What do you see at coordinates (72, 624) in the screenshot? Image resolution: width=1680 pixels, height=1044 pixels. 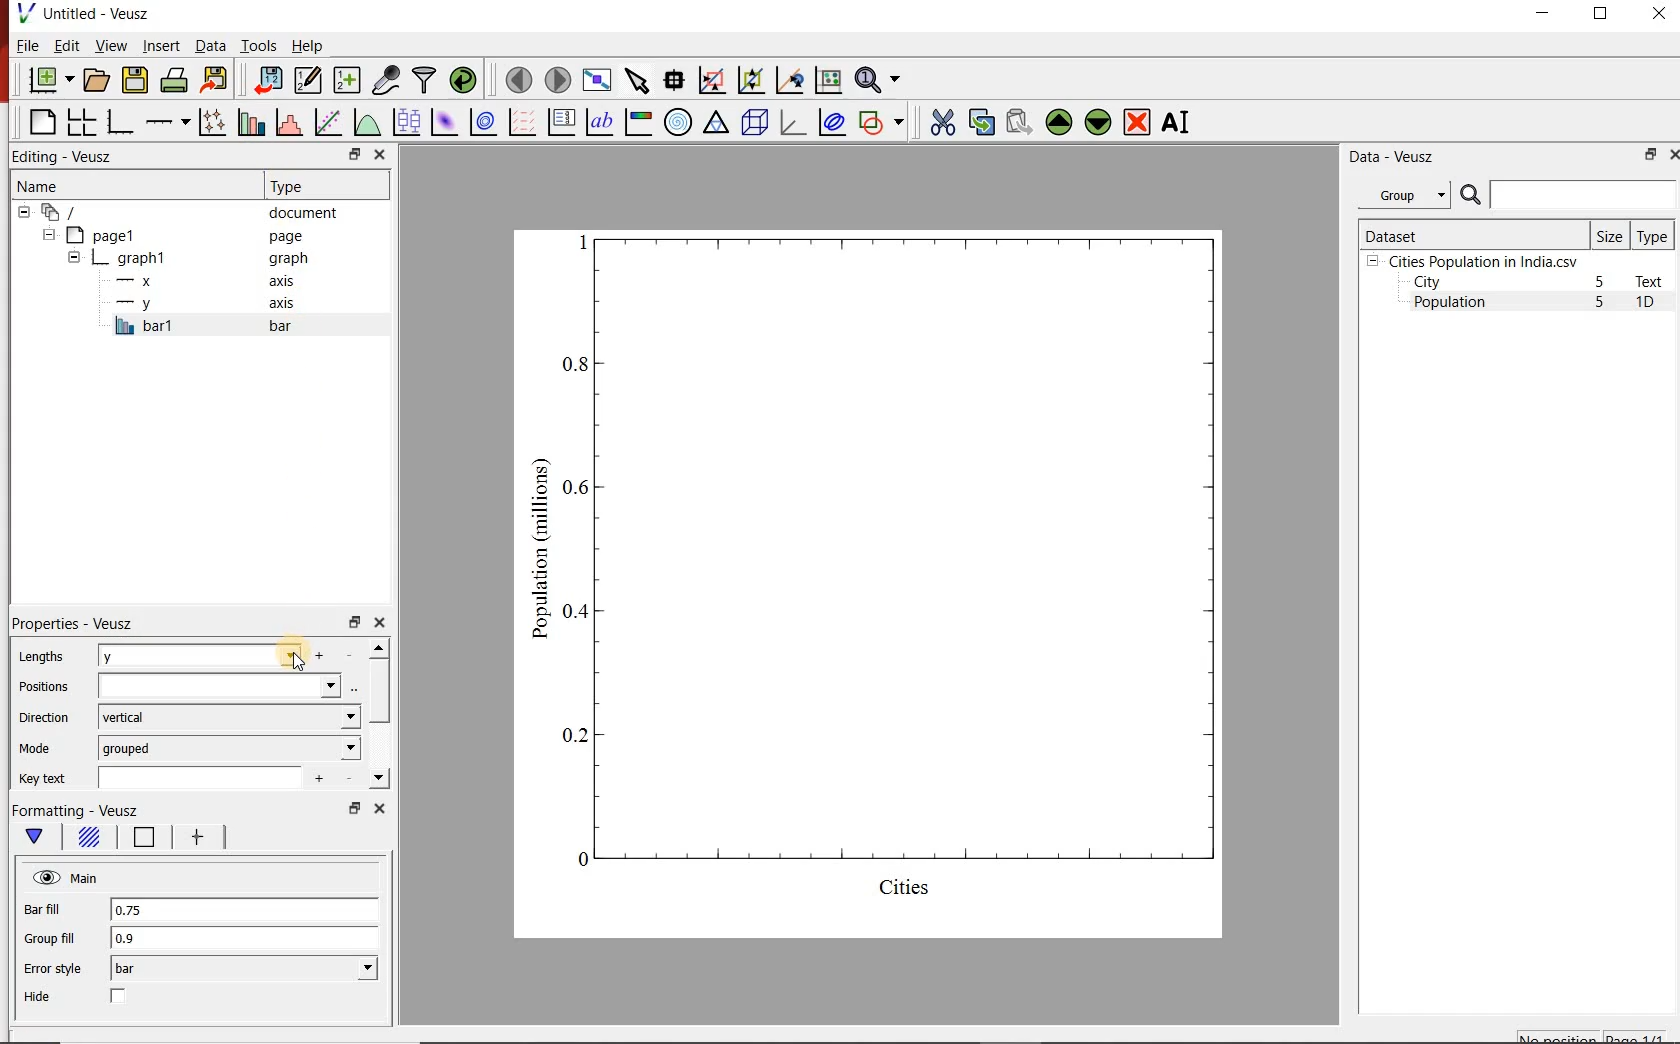 I see `Properties - Veusz` at bounding box center [72, 624].